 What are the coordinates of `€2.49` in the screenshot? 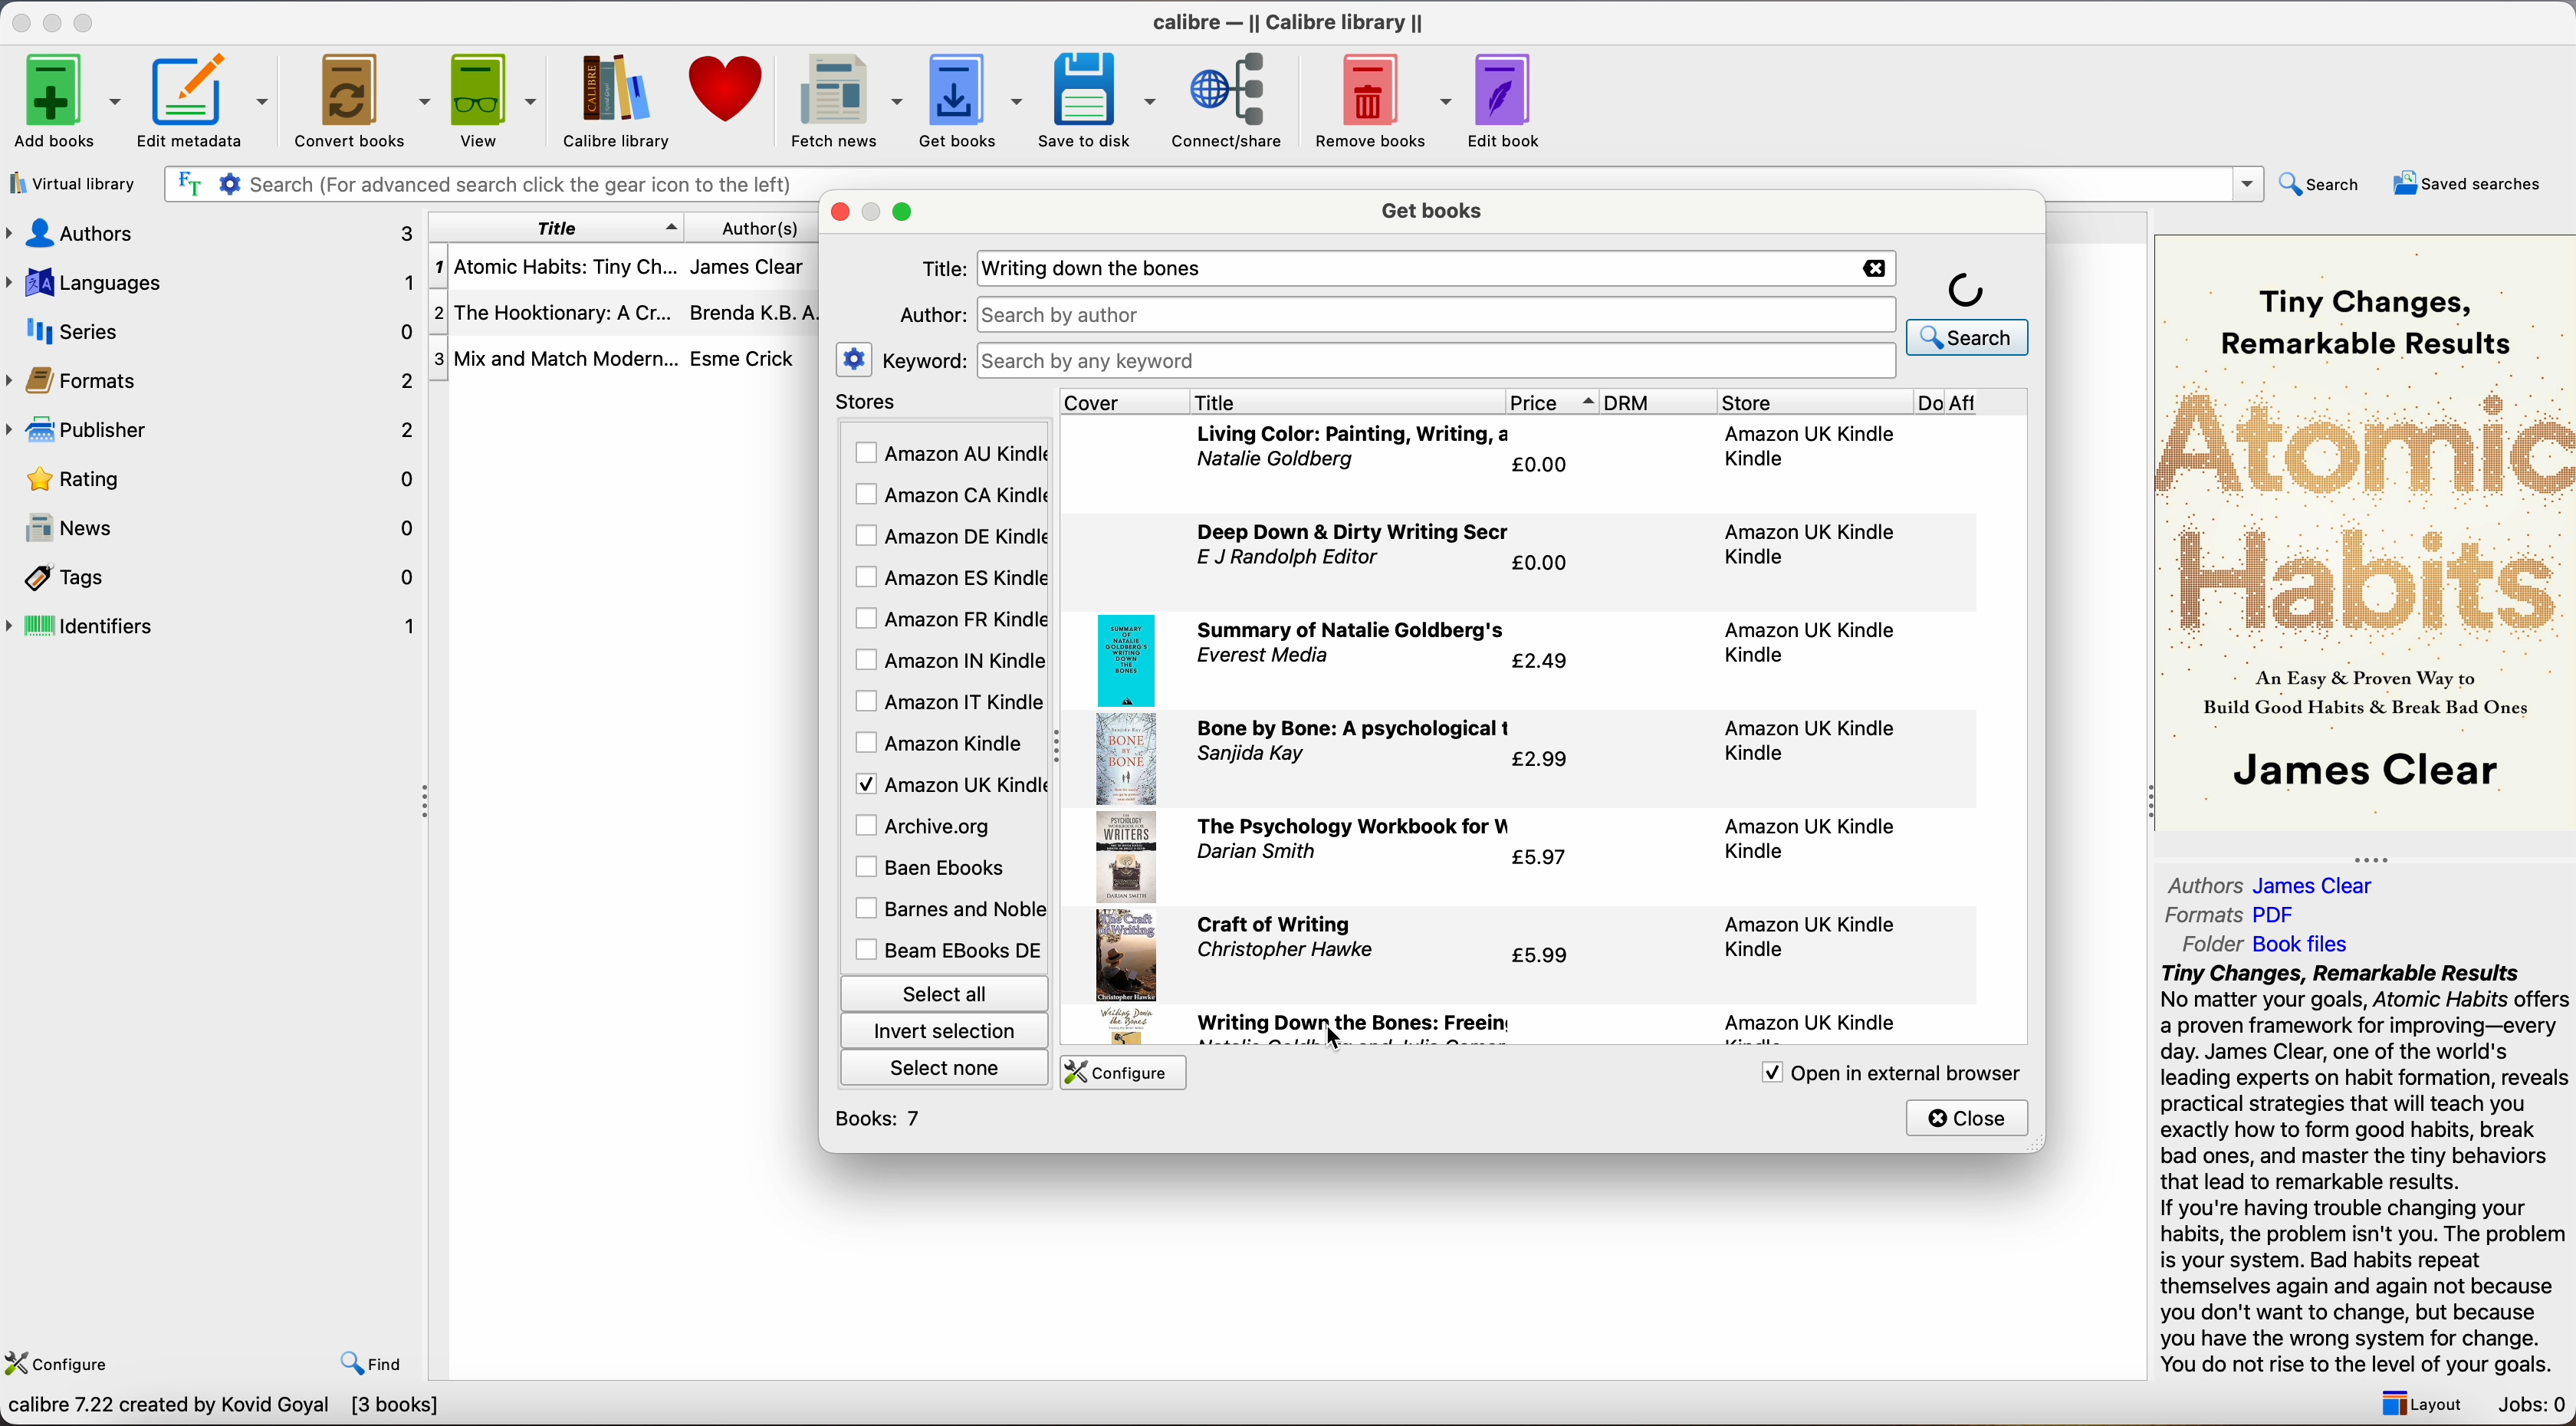 It's located at (1539, 663).